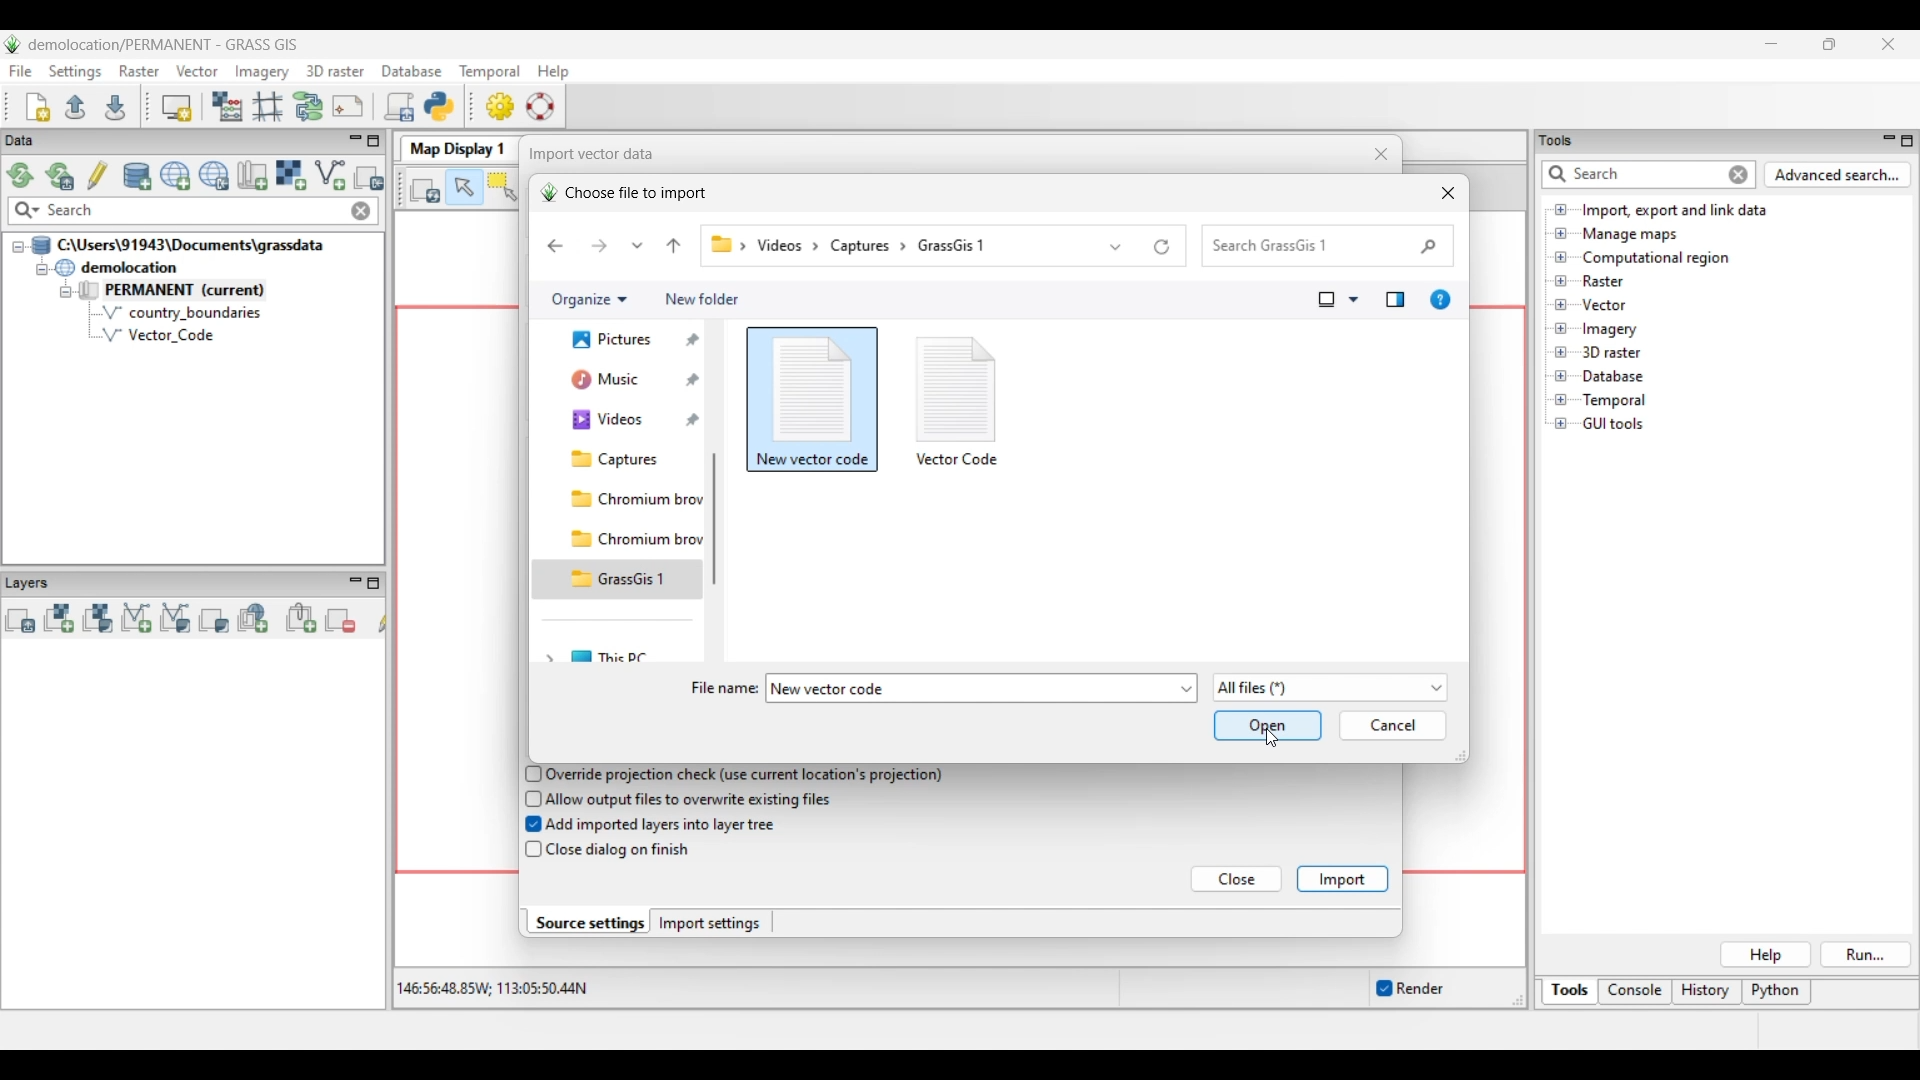 This screenshot has width=1920, height=1080. What do you see at coordinates (1561, 424) in the screenshot?
I see `Click to open GUI tools` at bounding box center [1561, 424].